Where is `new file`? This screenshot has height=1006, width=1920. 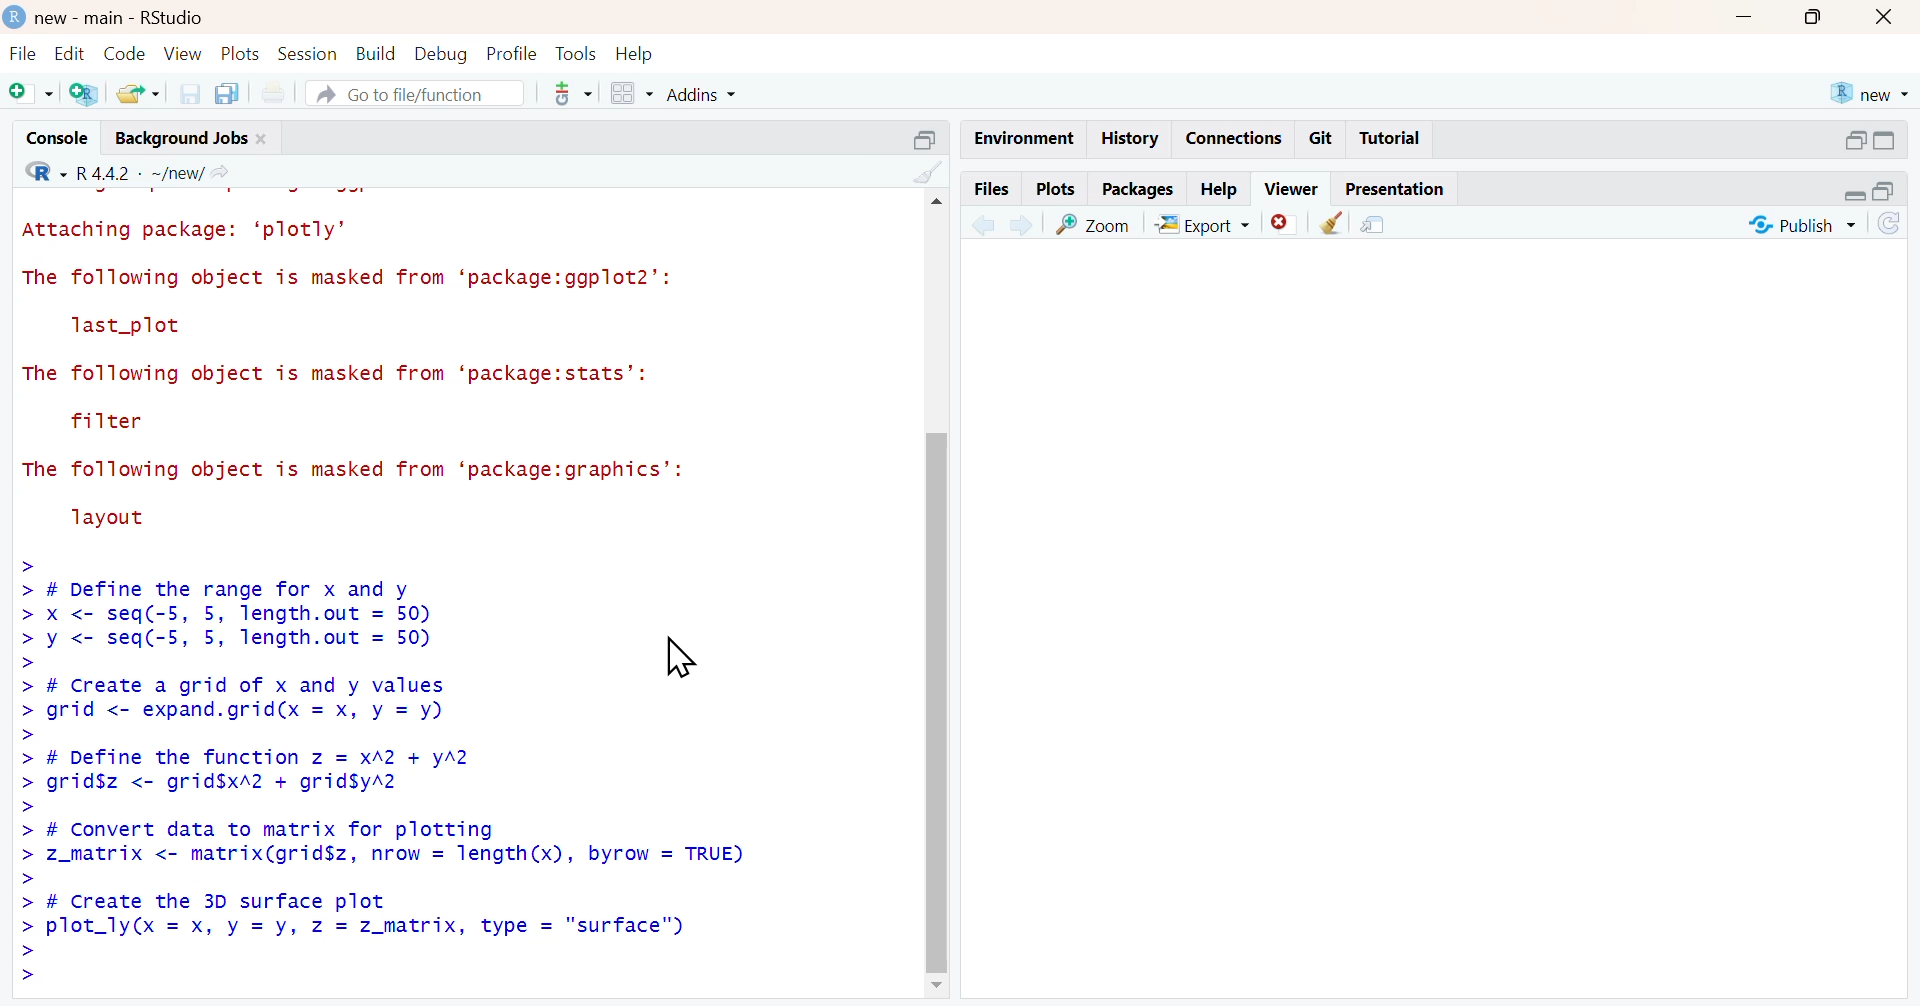
new file is located at coordinates (29, 92).